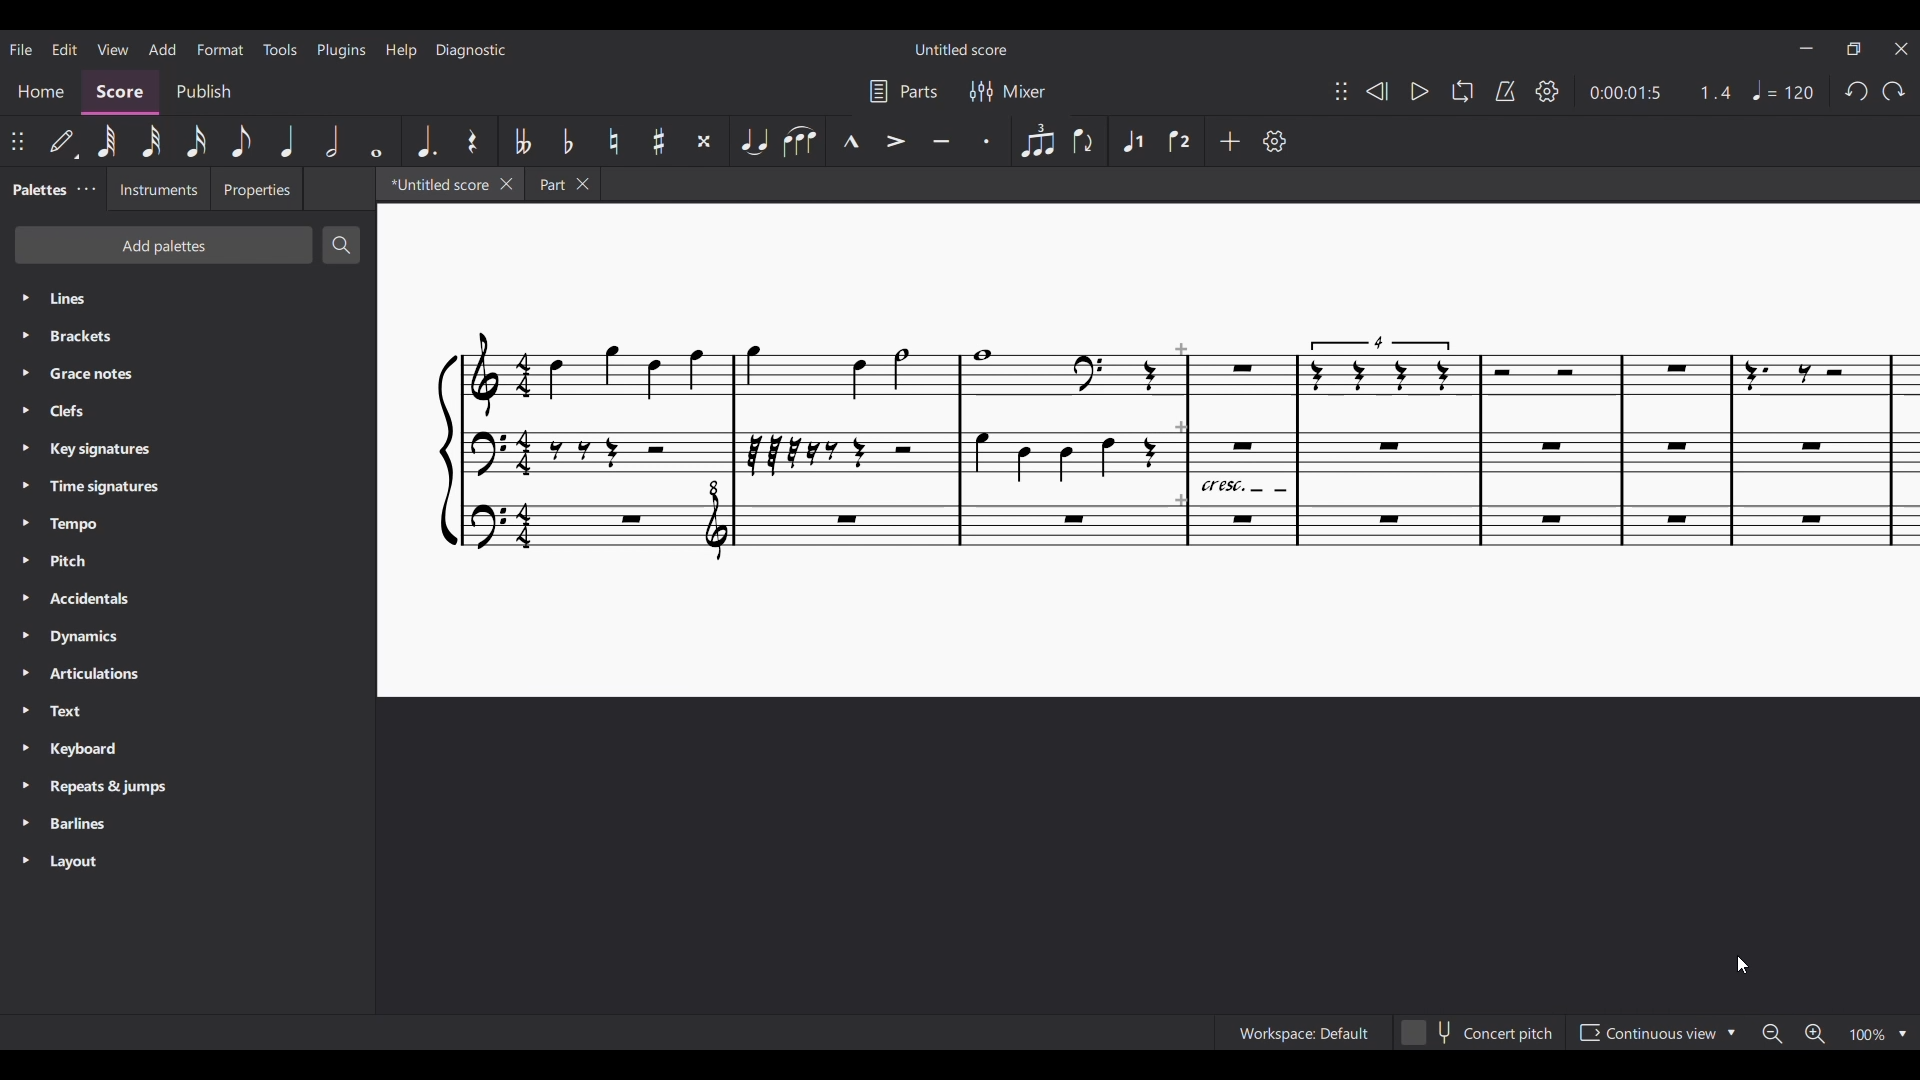  I want to click on Voice 2, so click(1179, 141).